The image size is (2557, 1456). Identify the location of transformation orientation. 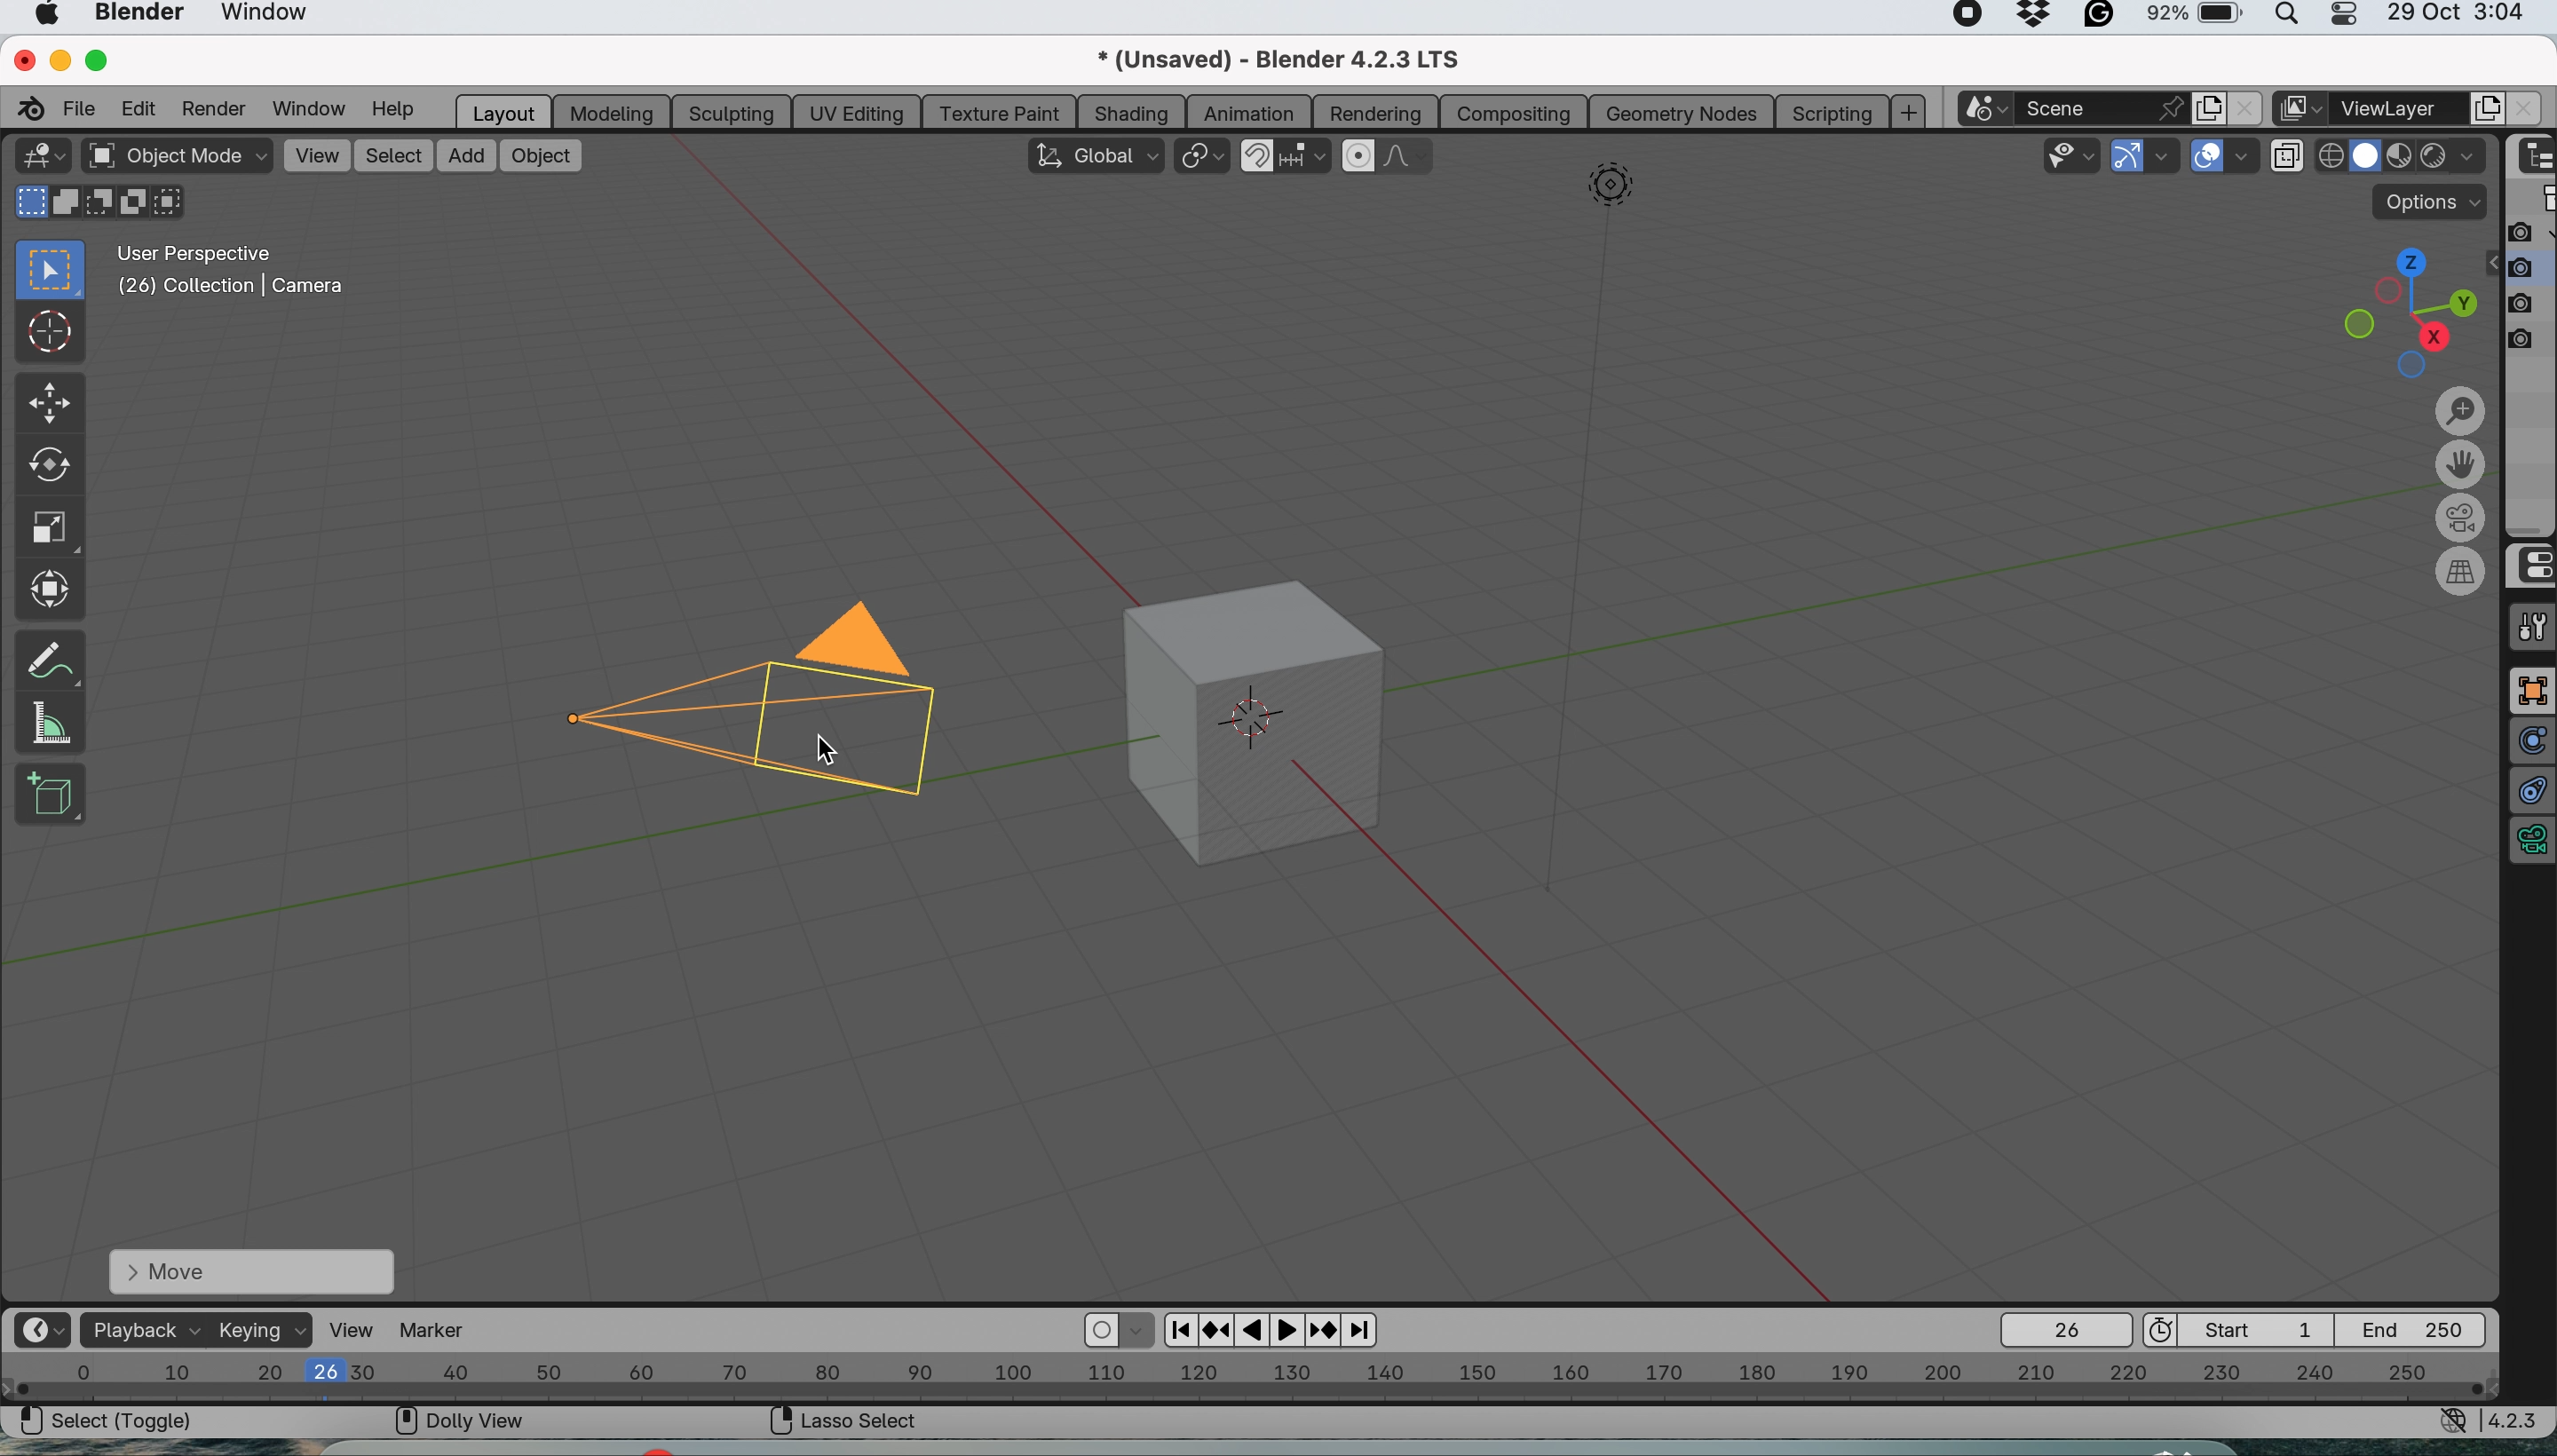
(1093, 154).